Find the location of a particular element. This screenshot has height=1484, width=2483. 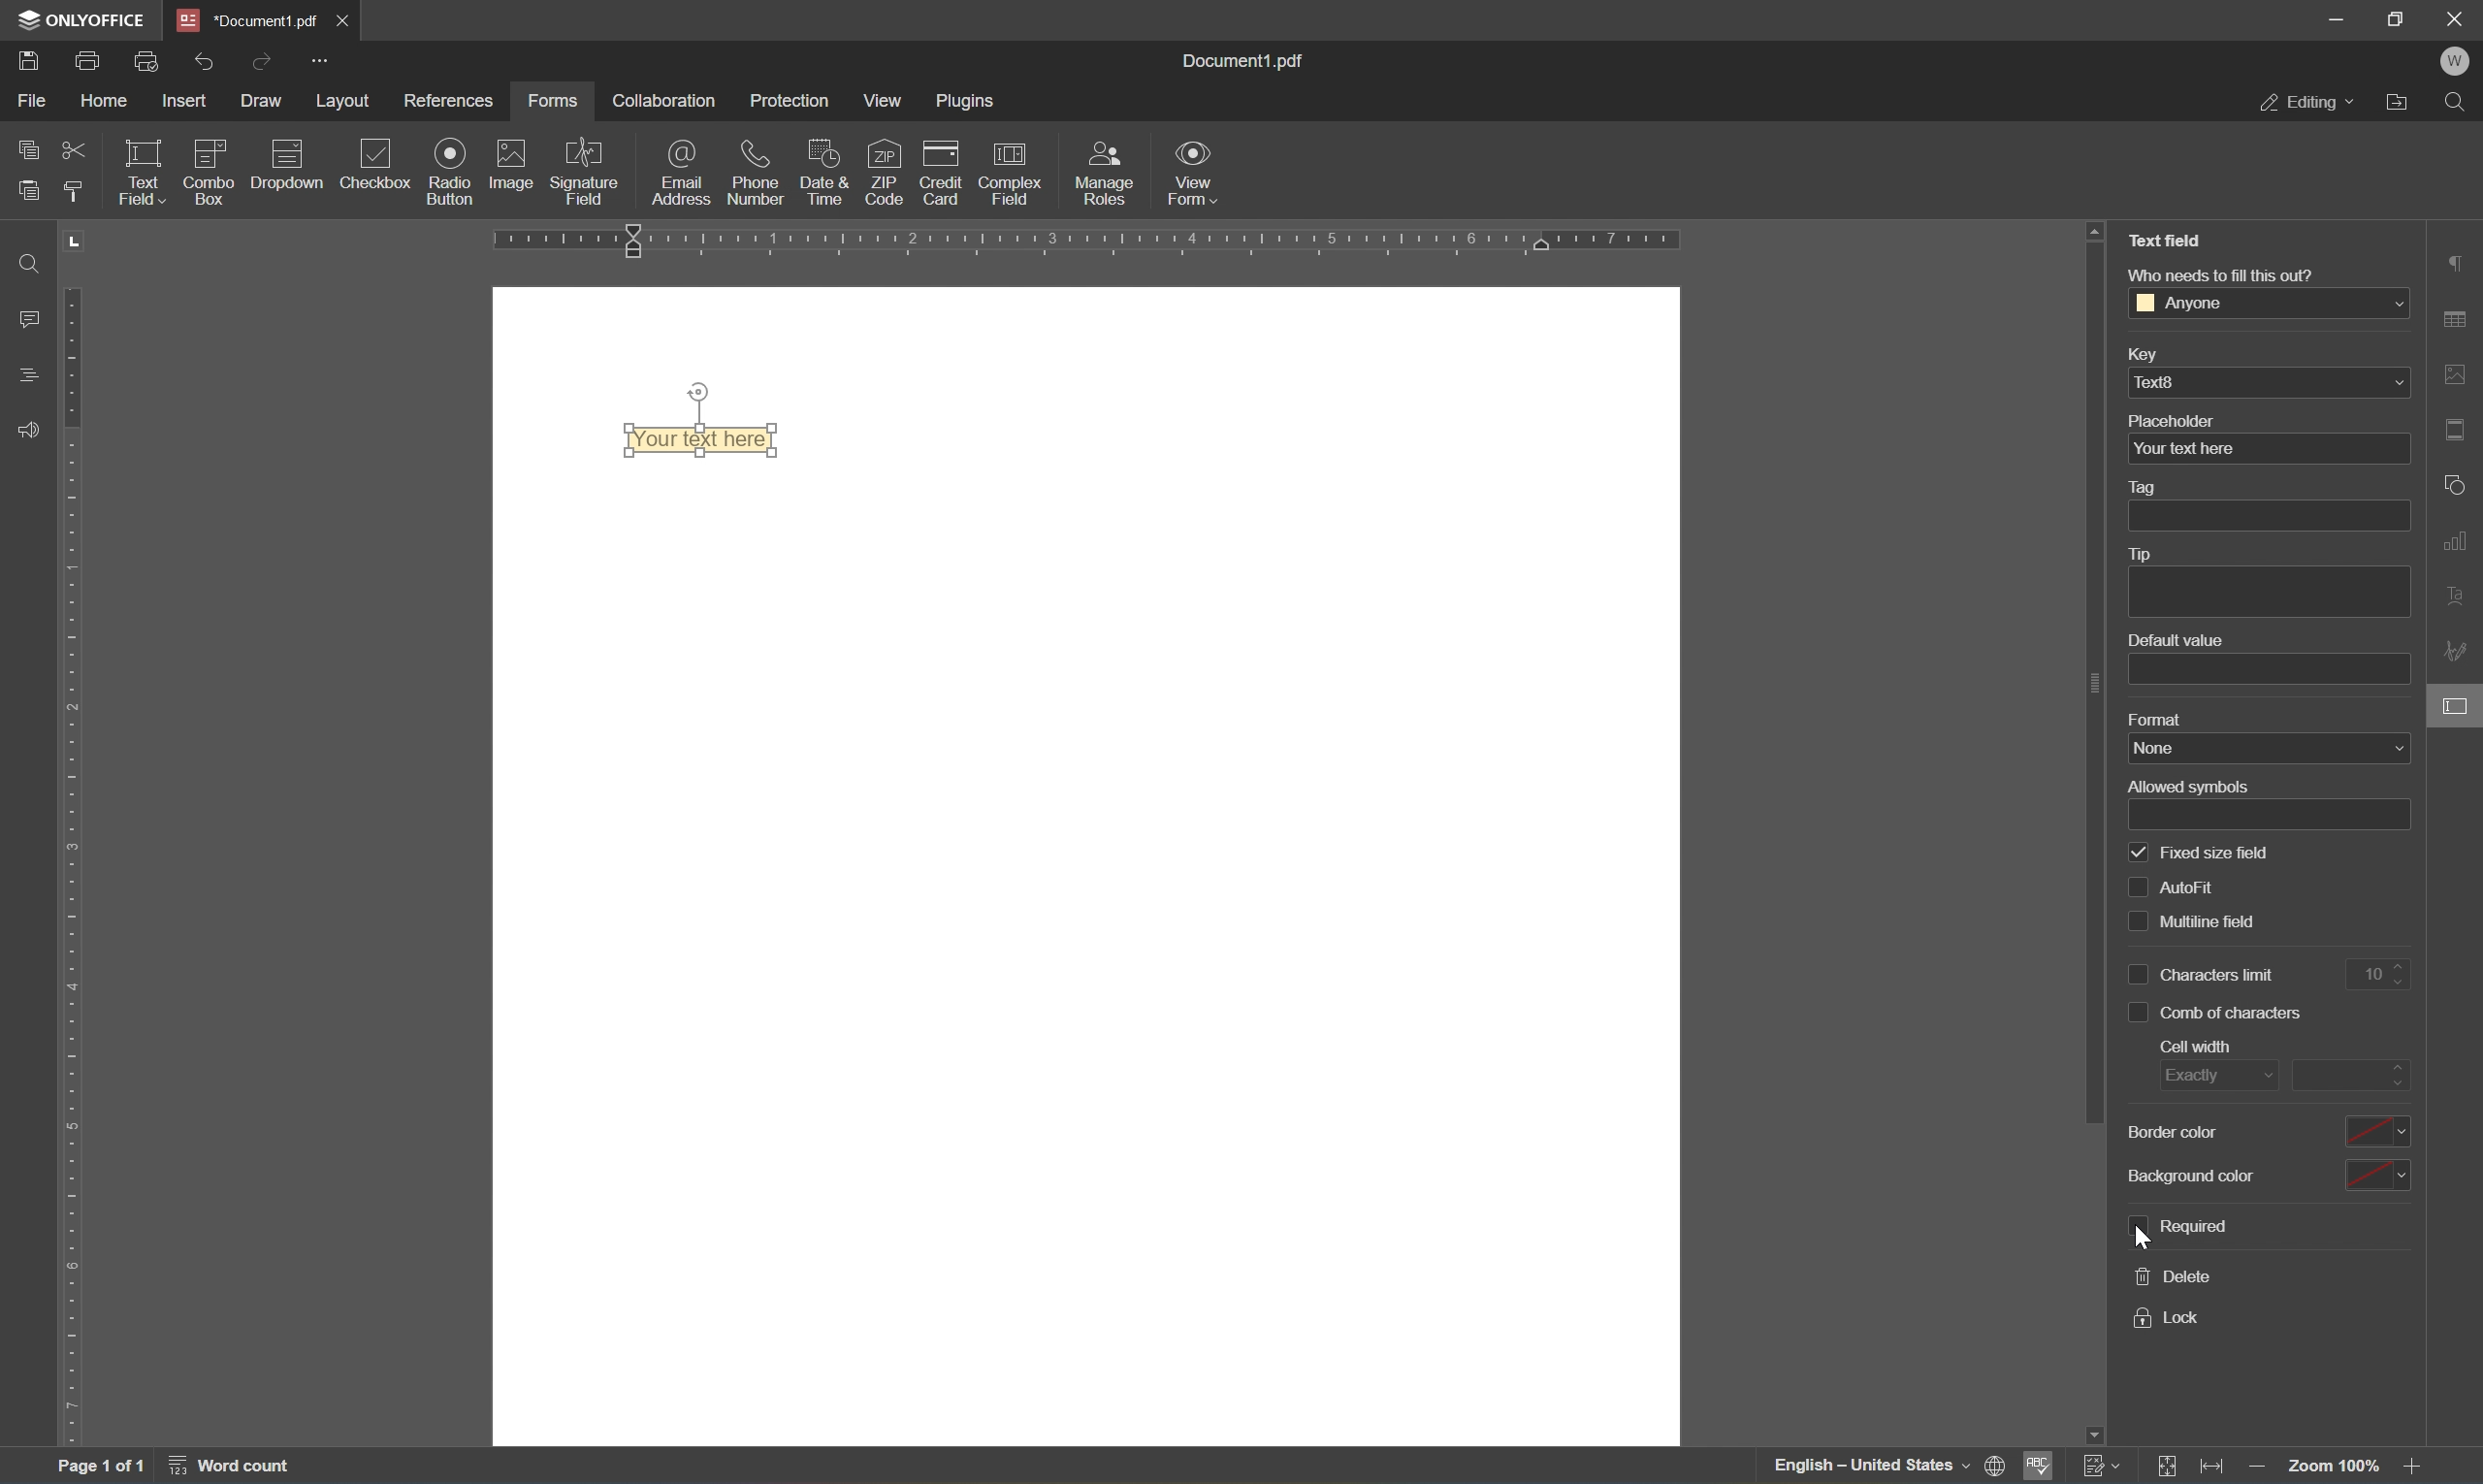

english - united states is located at coordinates (1871, 1468).